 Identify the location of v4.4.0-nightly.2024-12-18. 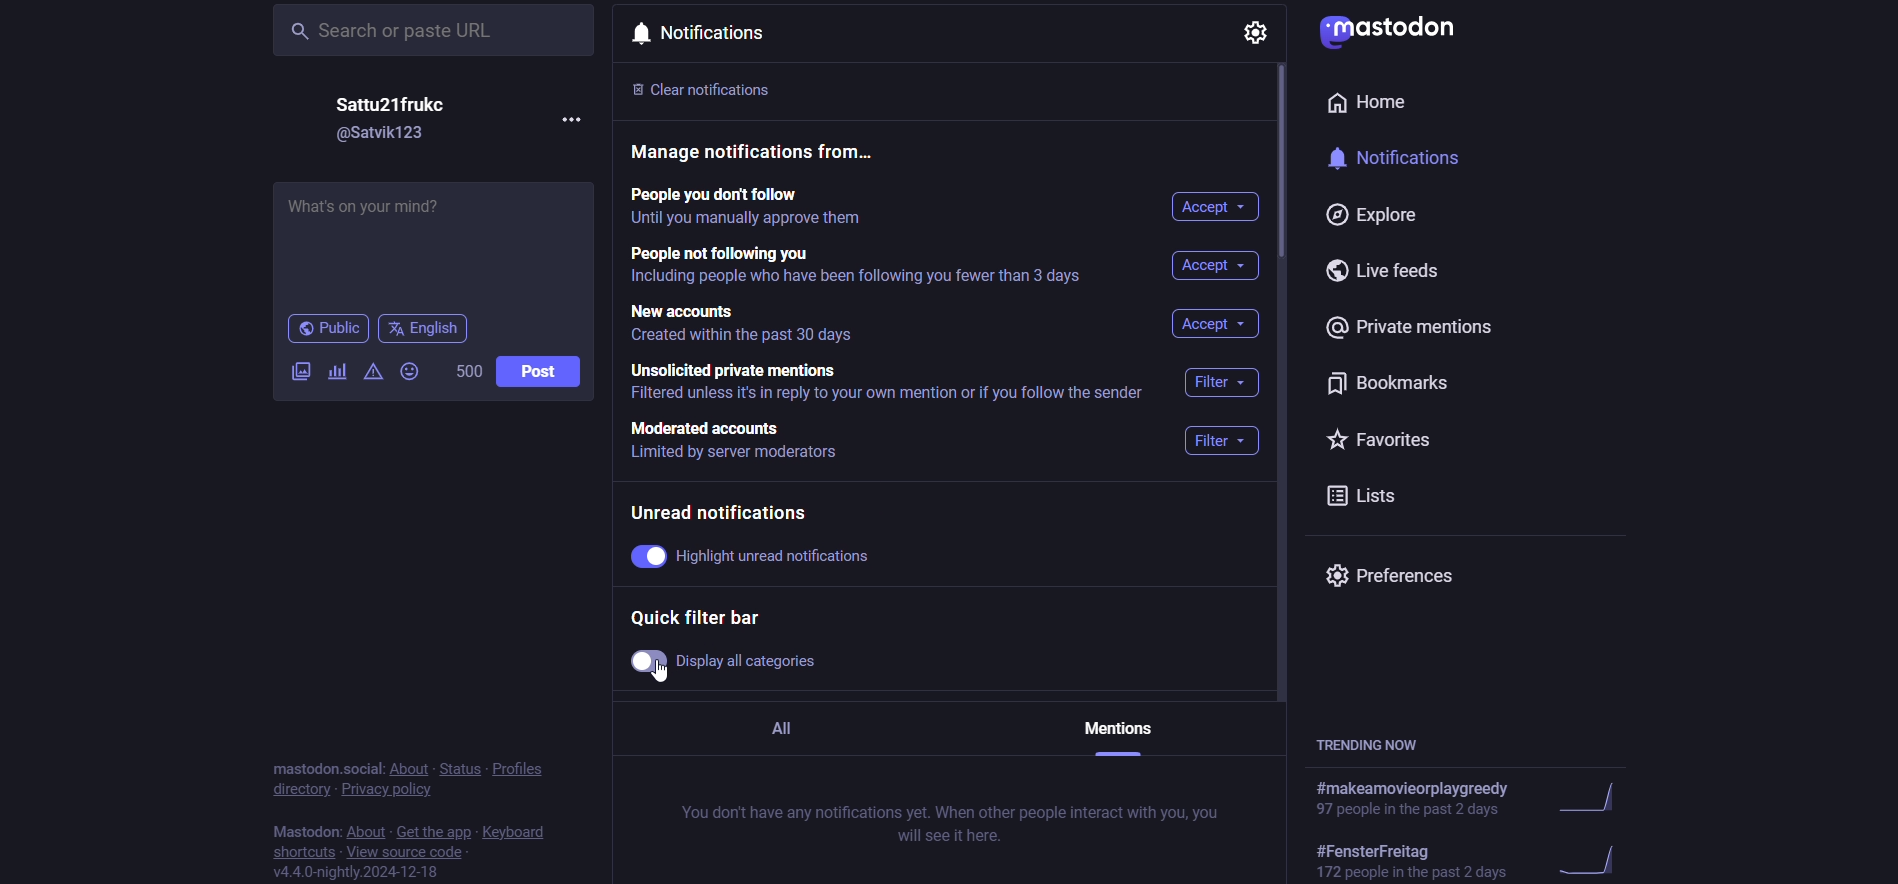
(361, 873).